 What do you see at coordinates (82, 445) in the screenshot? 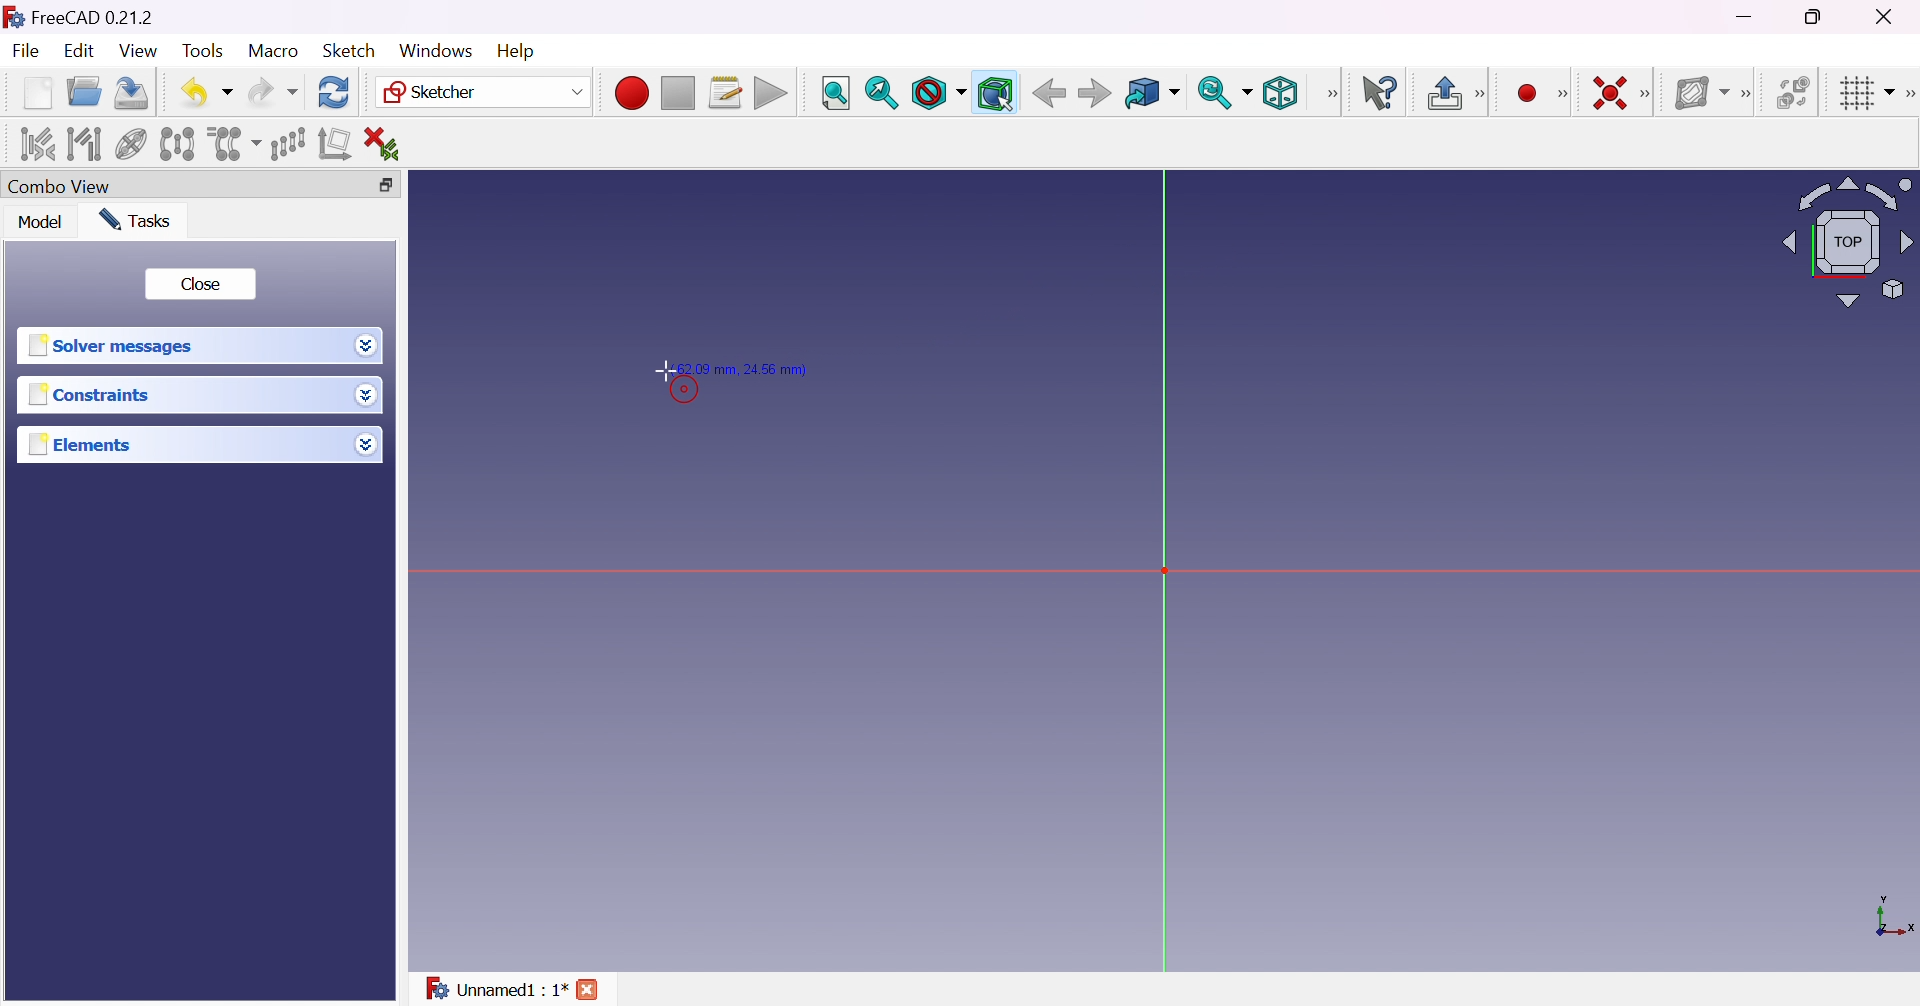
I see `Elements` at bounding box center [82, 445].